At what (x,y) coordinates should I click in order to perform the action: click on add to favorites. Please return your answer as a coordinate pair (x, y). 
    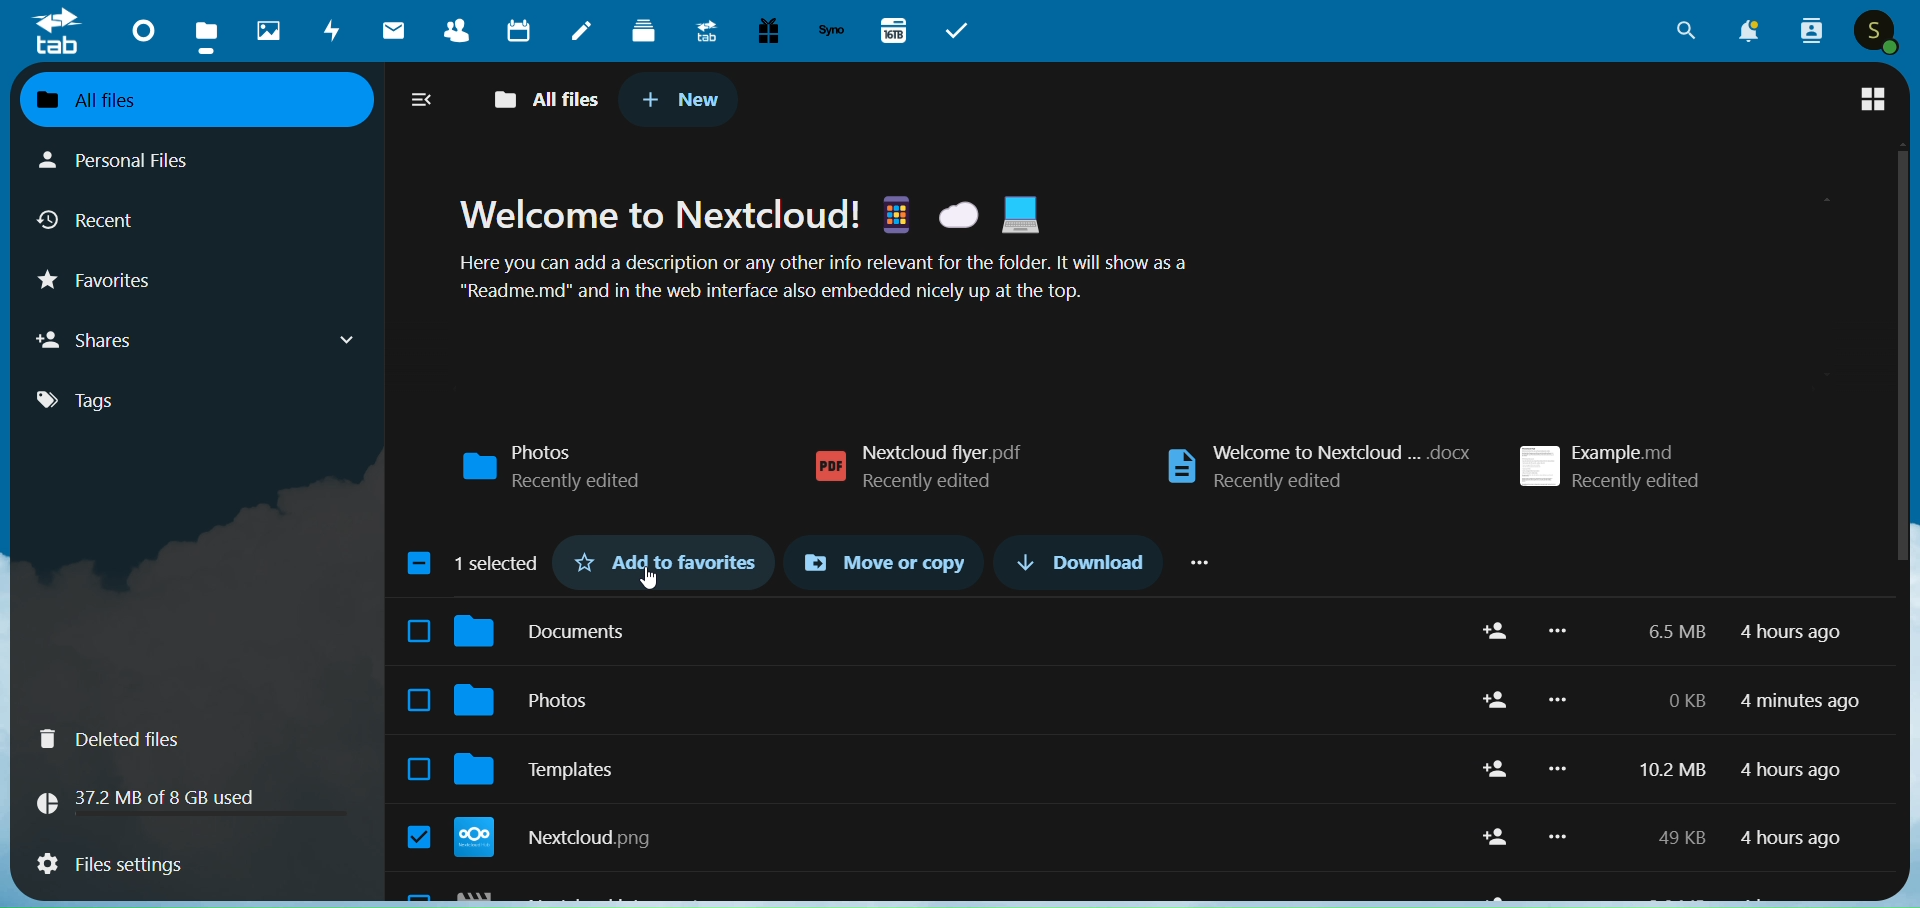
    Looking at the image, I should click on (668, 558).